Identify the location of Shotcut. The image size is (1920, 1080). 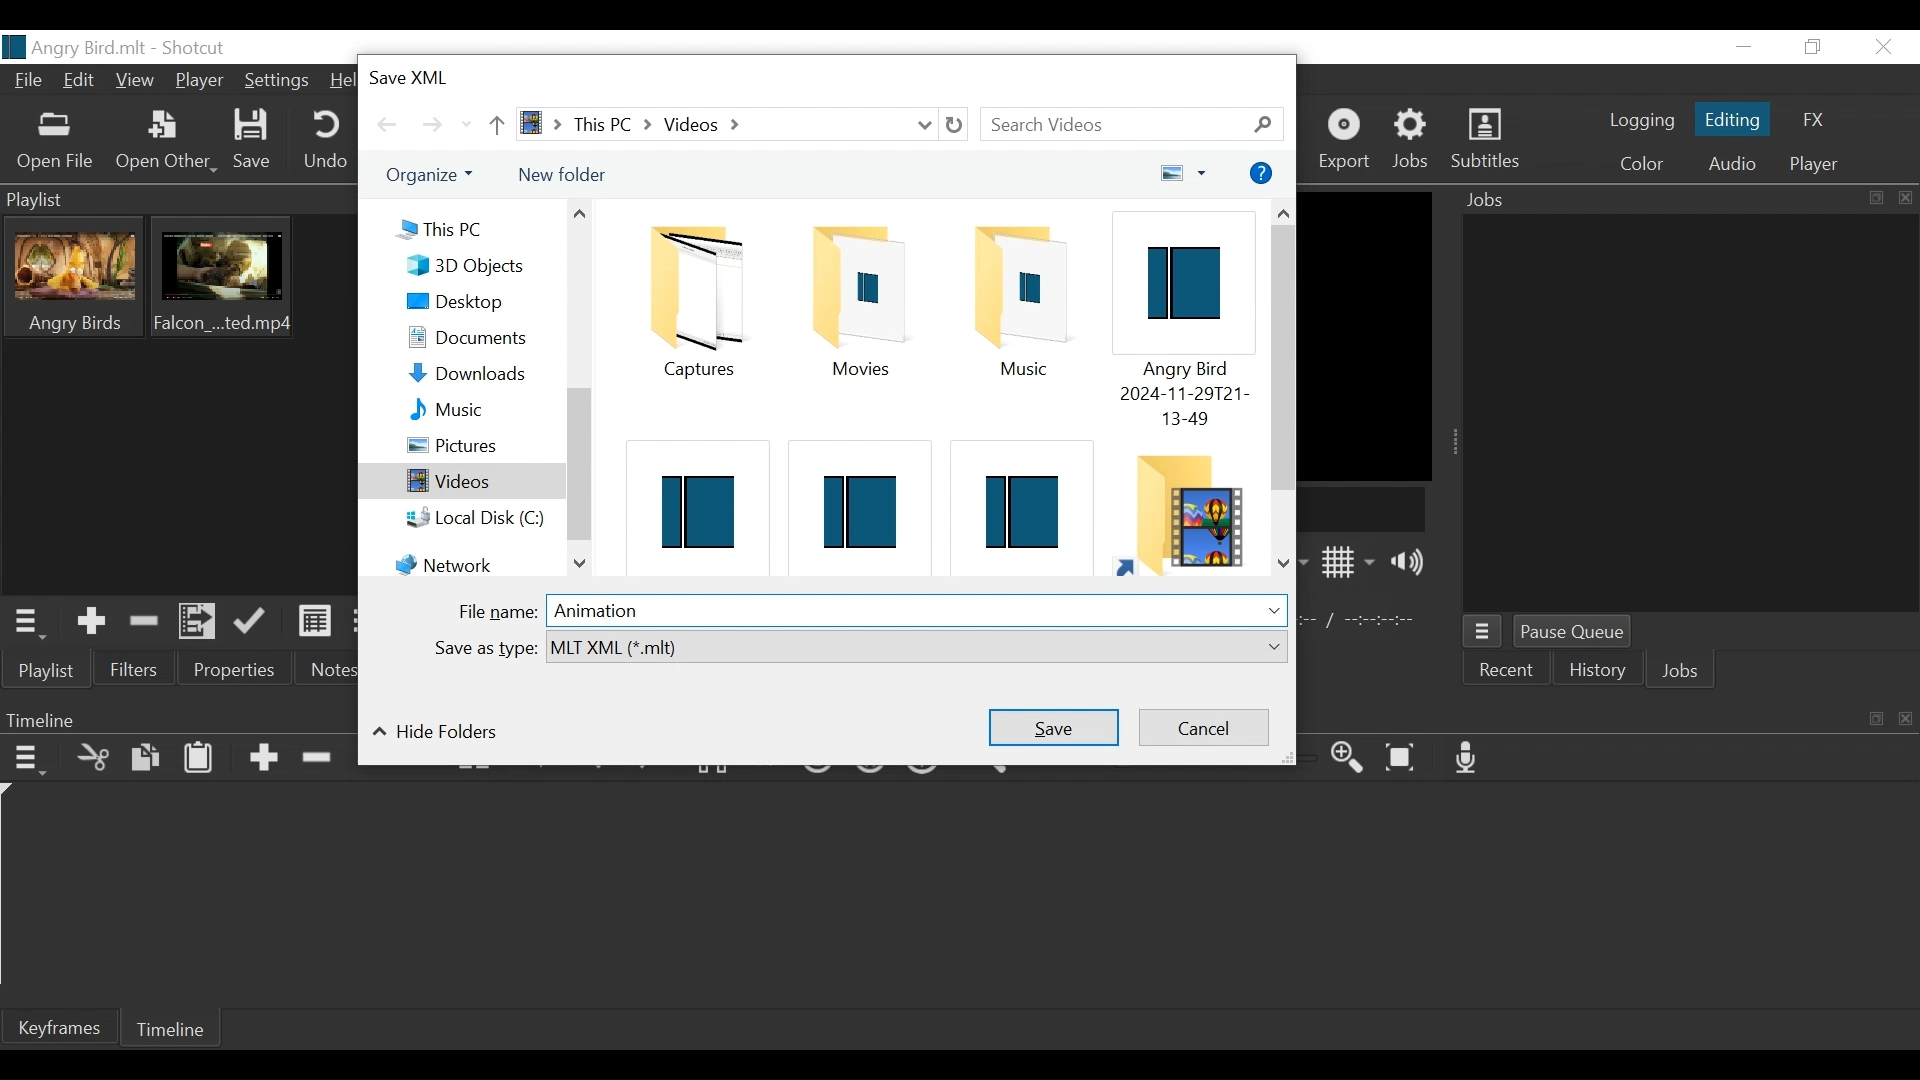
(191, 49).